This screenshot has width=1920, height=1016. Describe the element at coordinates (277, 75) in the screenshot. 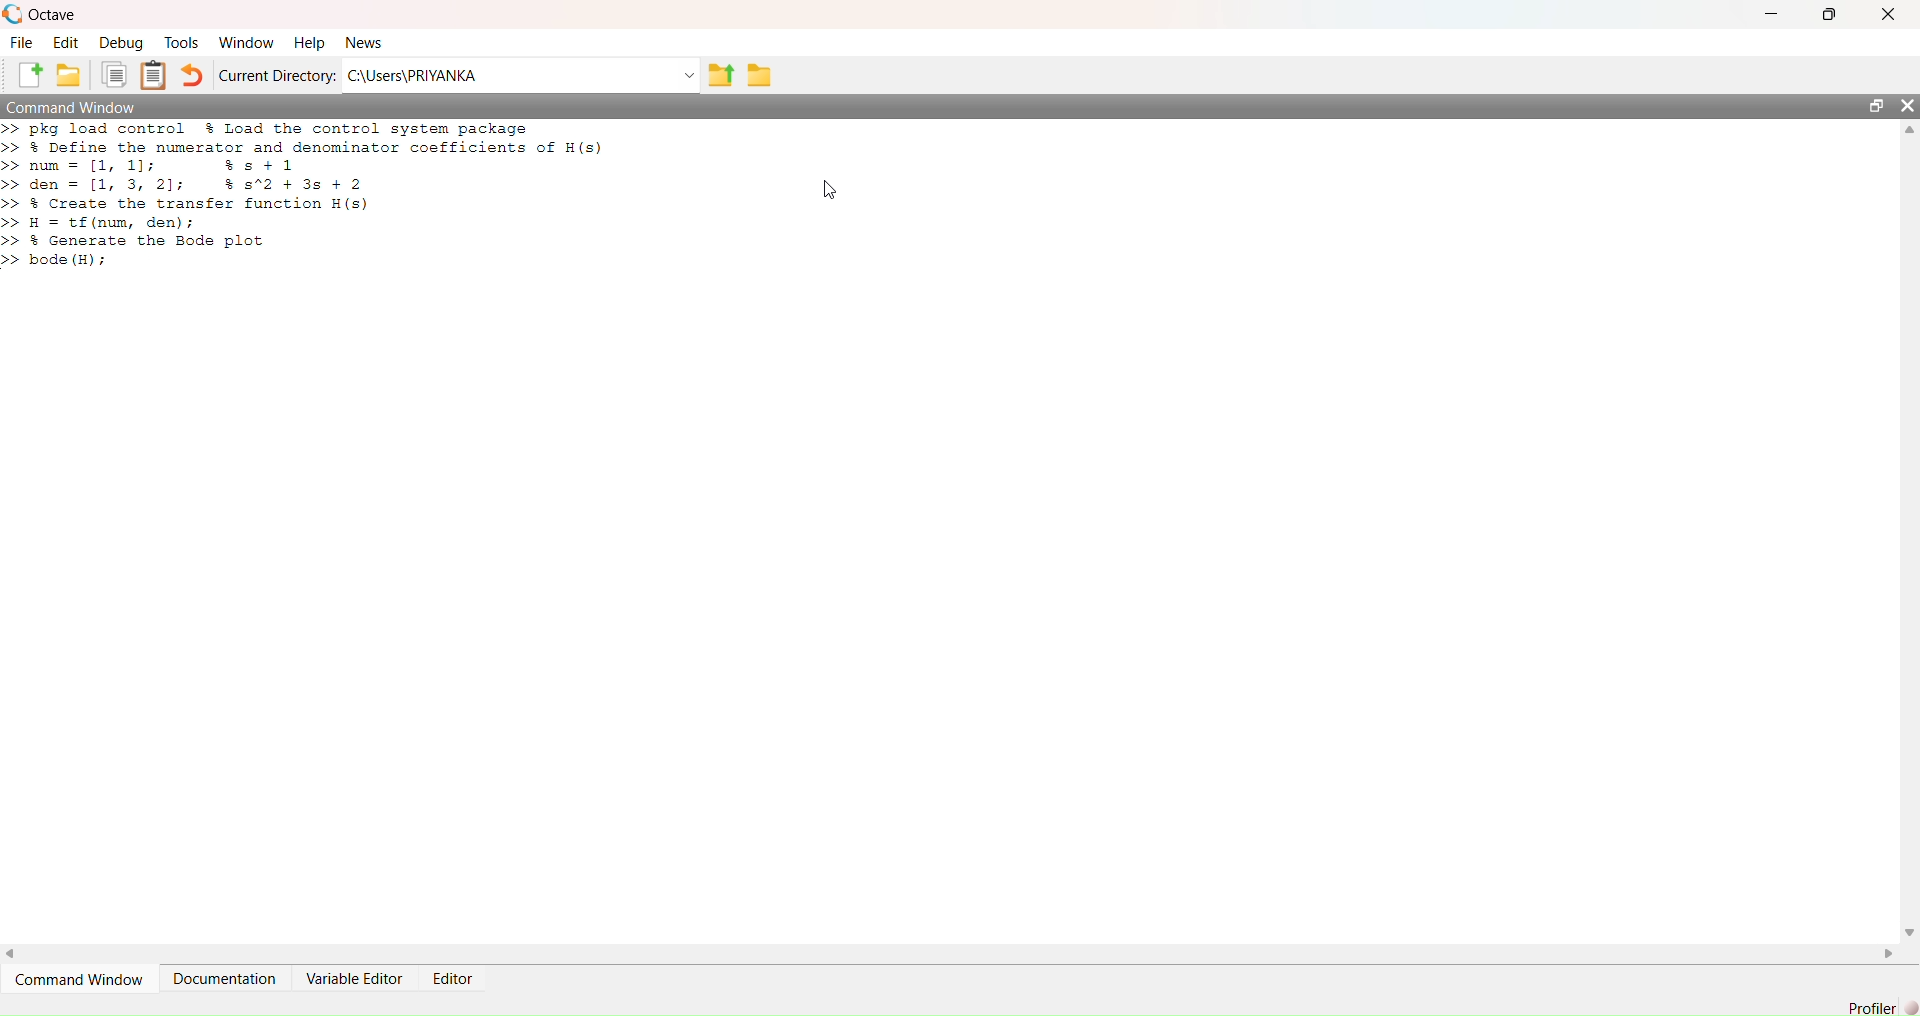

I see `Current Directory:` at that location.